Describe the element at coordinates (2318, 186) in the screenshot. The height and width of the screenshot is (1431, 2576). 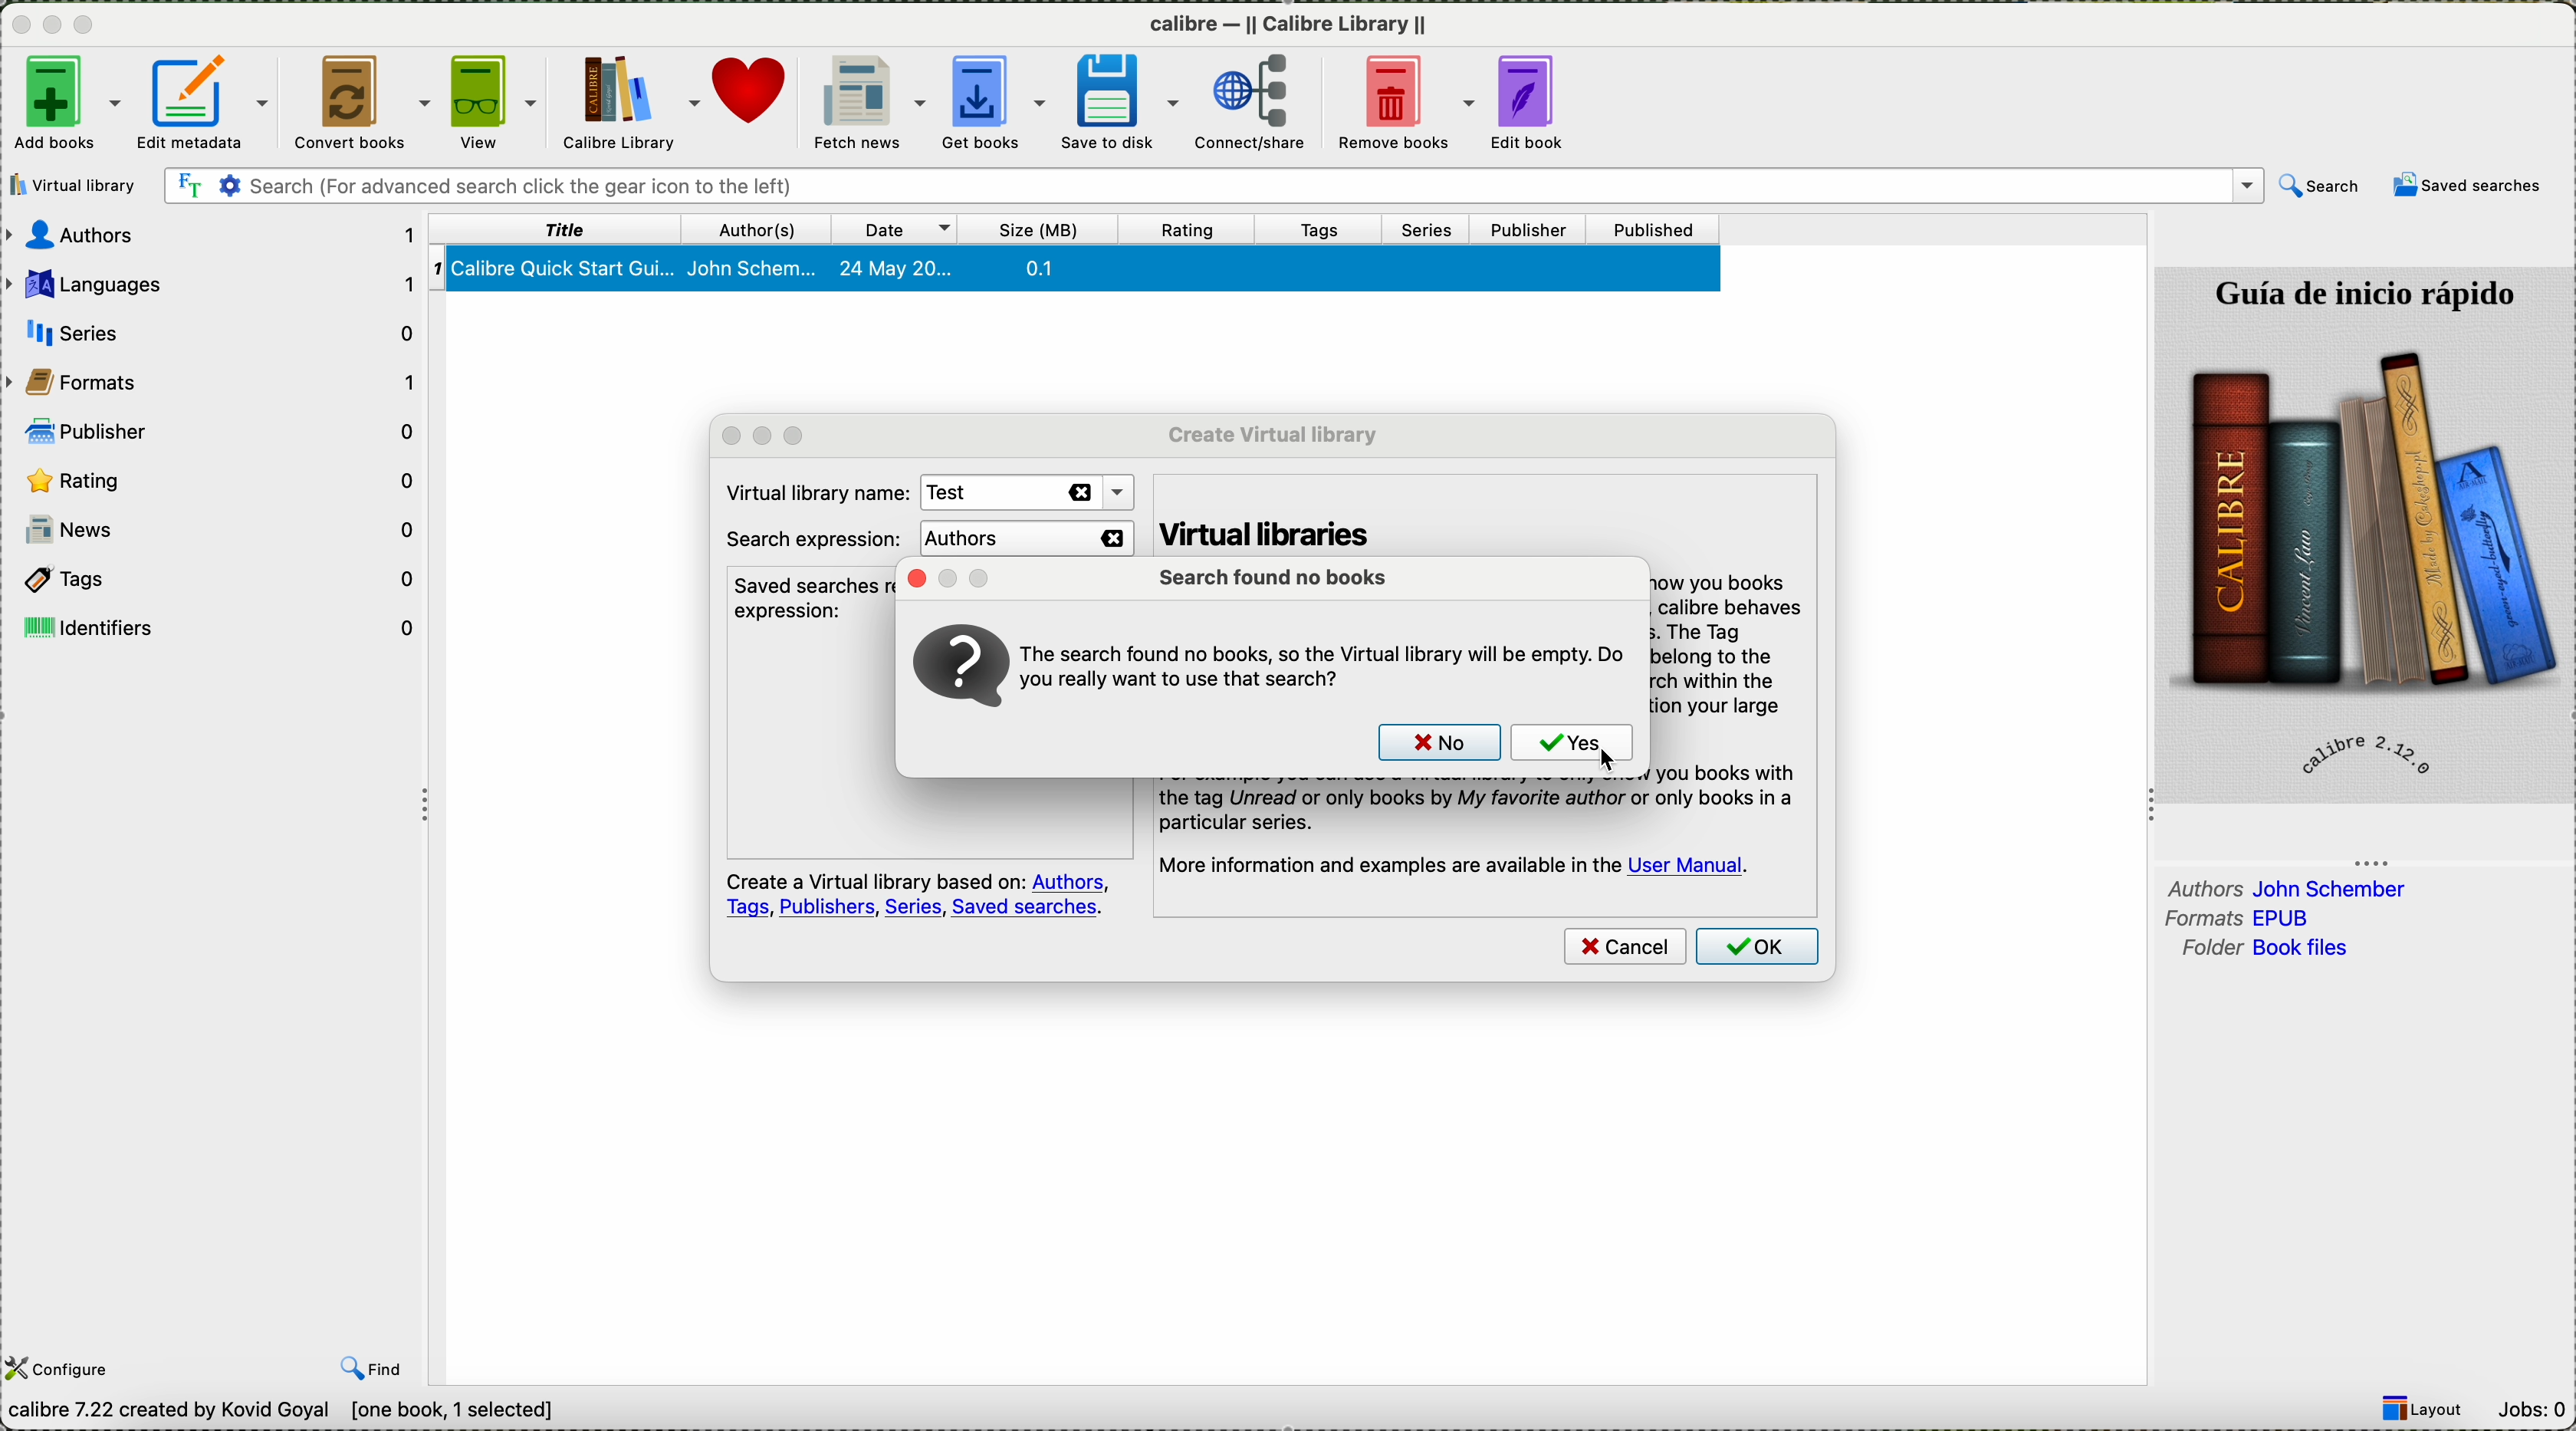
I see `search` at that location.